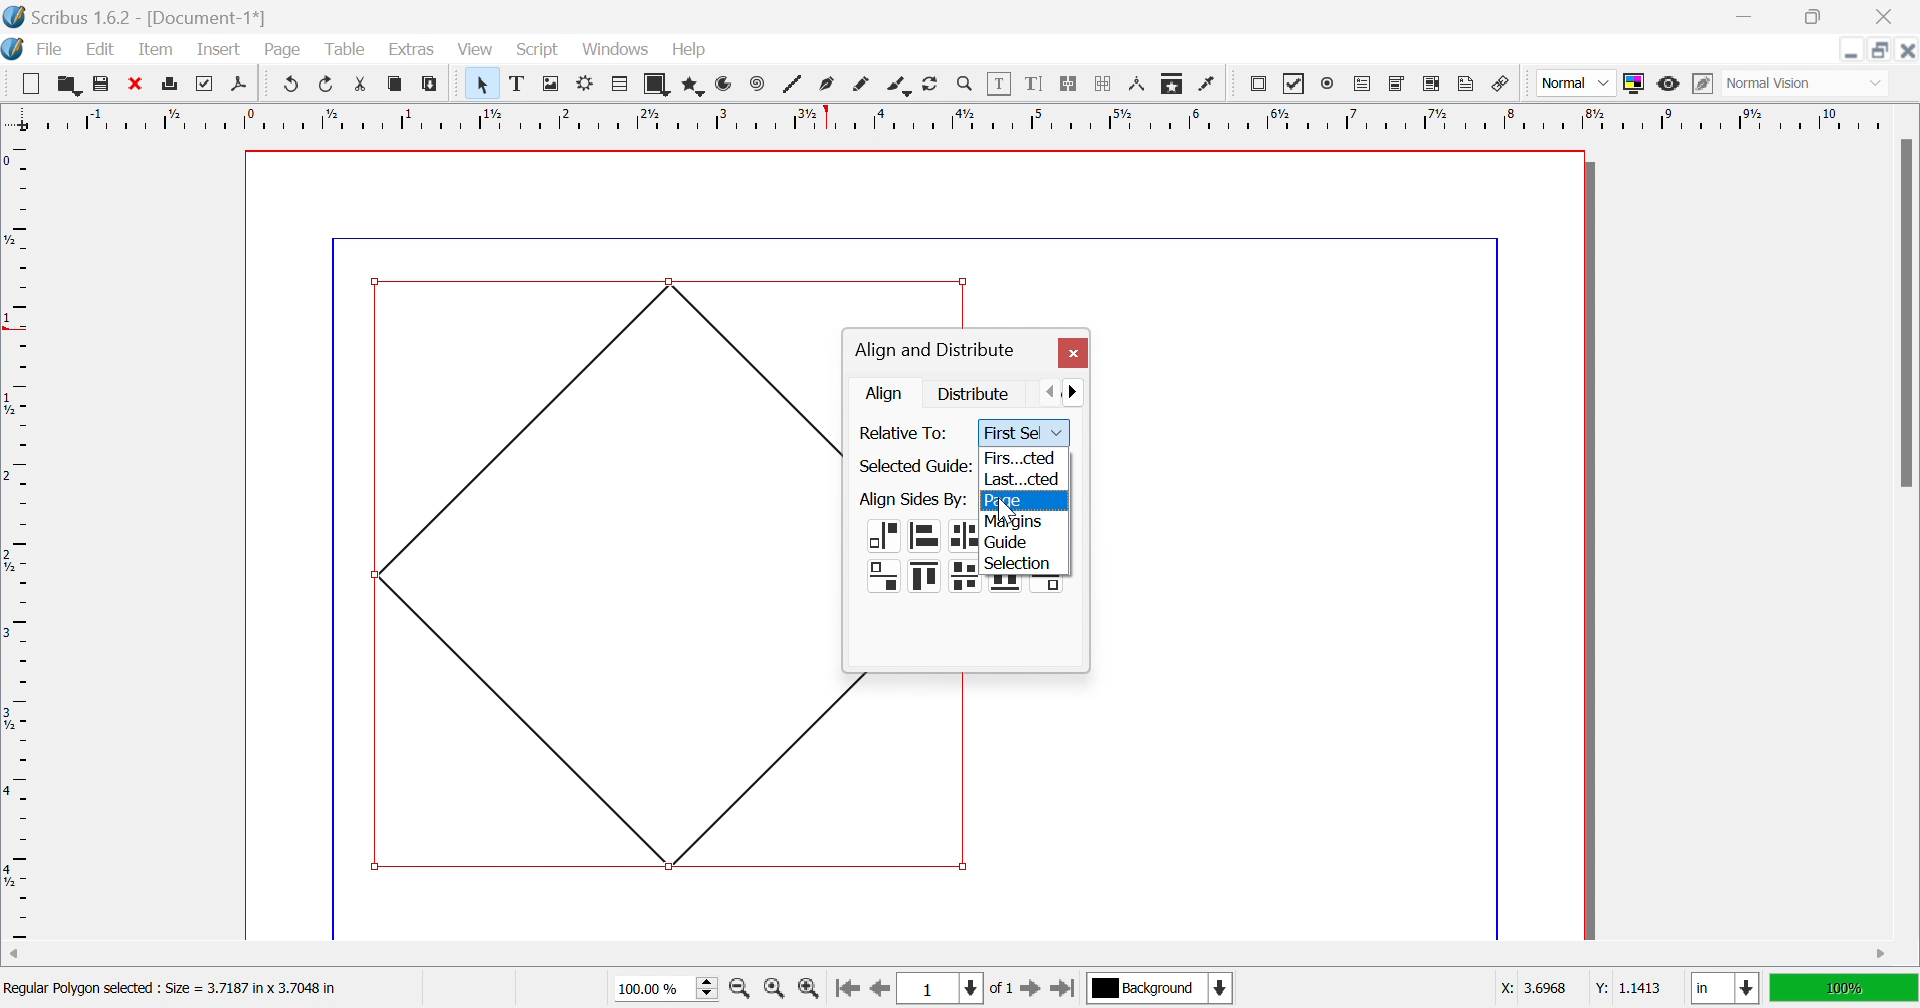  I want to click on Close, so click(1889, 17).